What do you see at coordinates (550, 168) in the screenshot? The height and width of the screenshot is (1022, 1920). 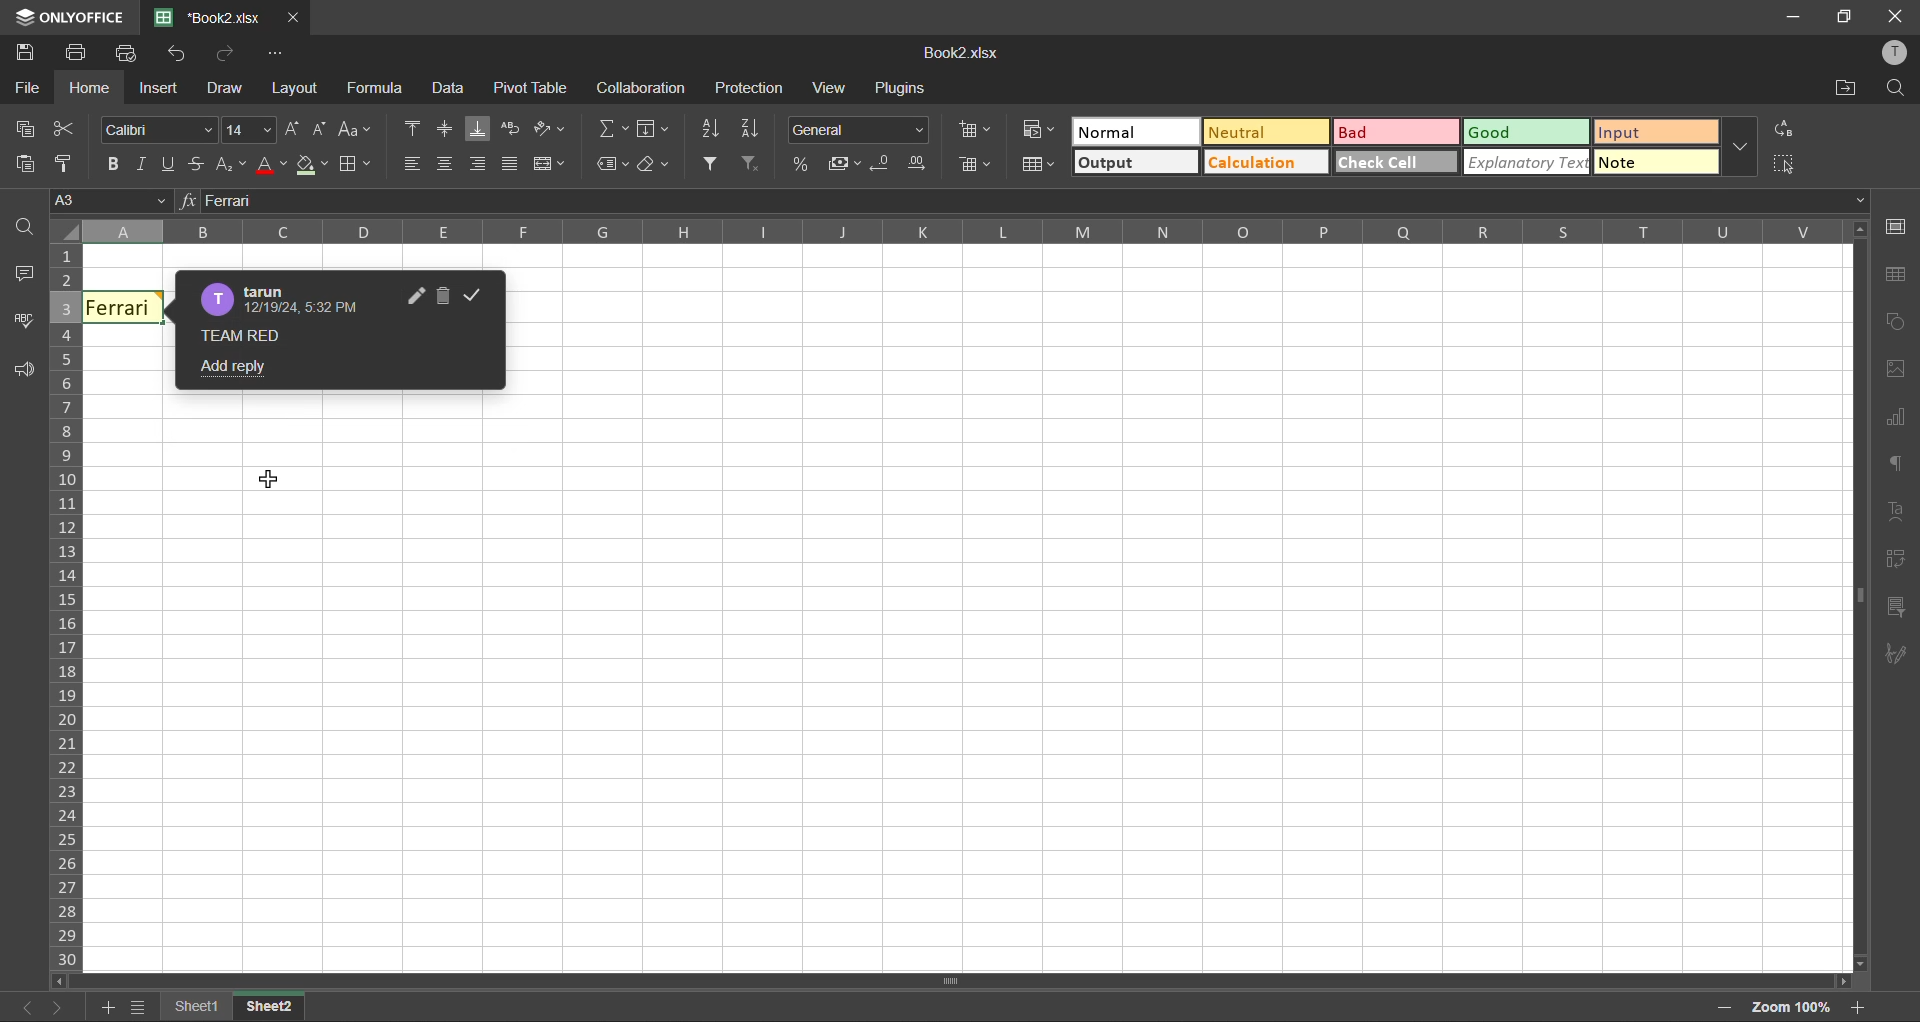 I see `merge and center` at bounding box center [550, 168].